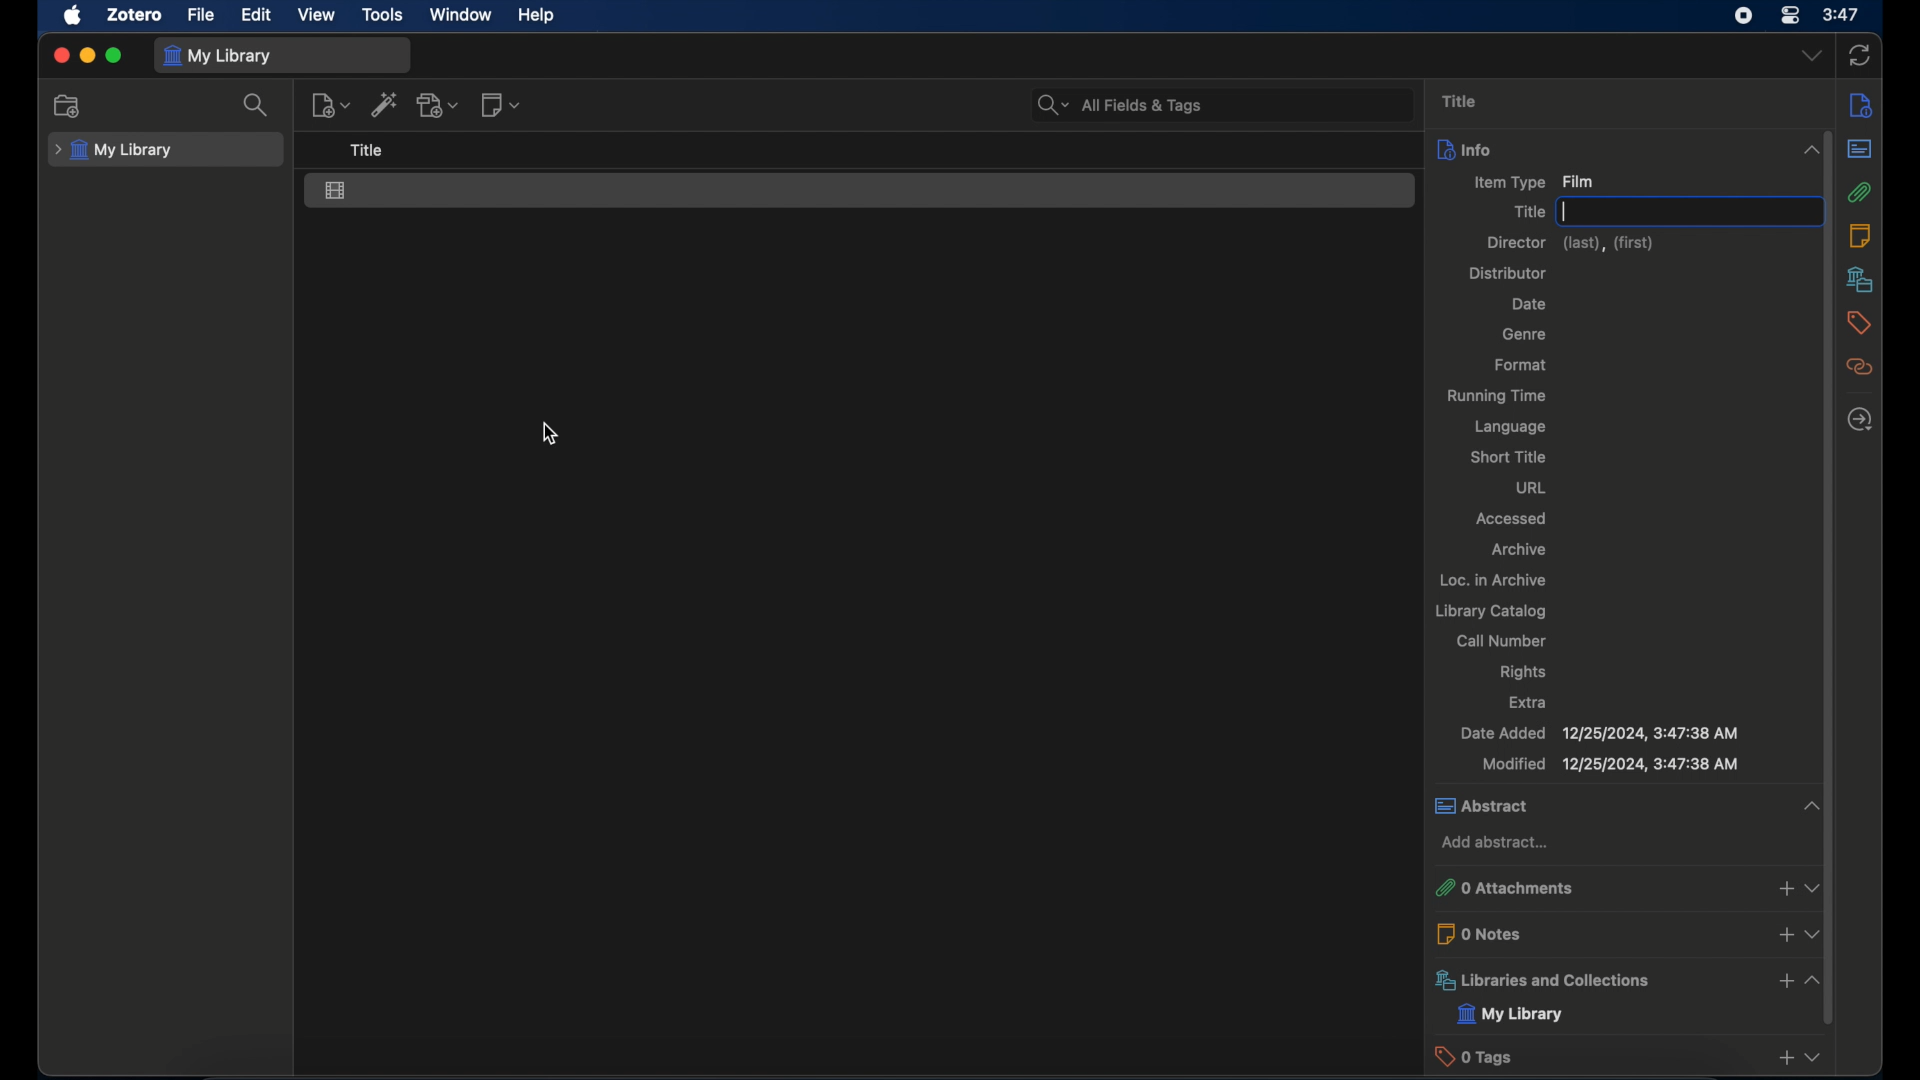  Describe the element at coordinates (113, 150) in the screenshot. I see `my library` at that location.